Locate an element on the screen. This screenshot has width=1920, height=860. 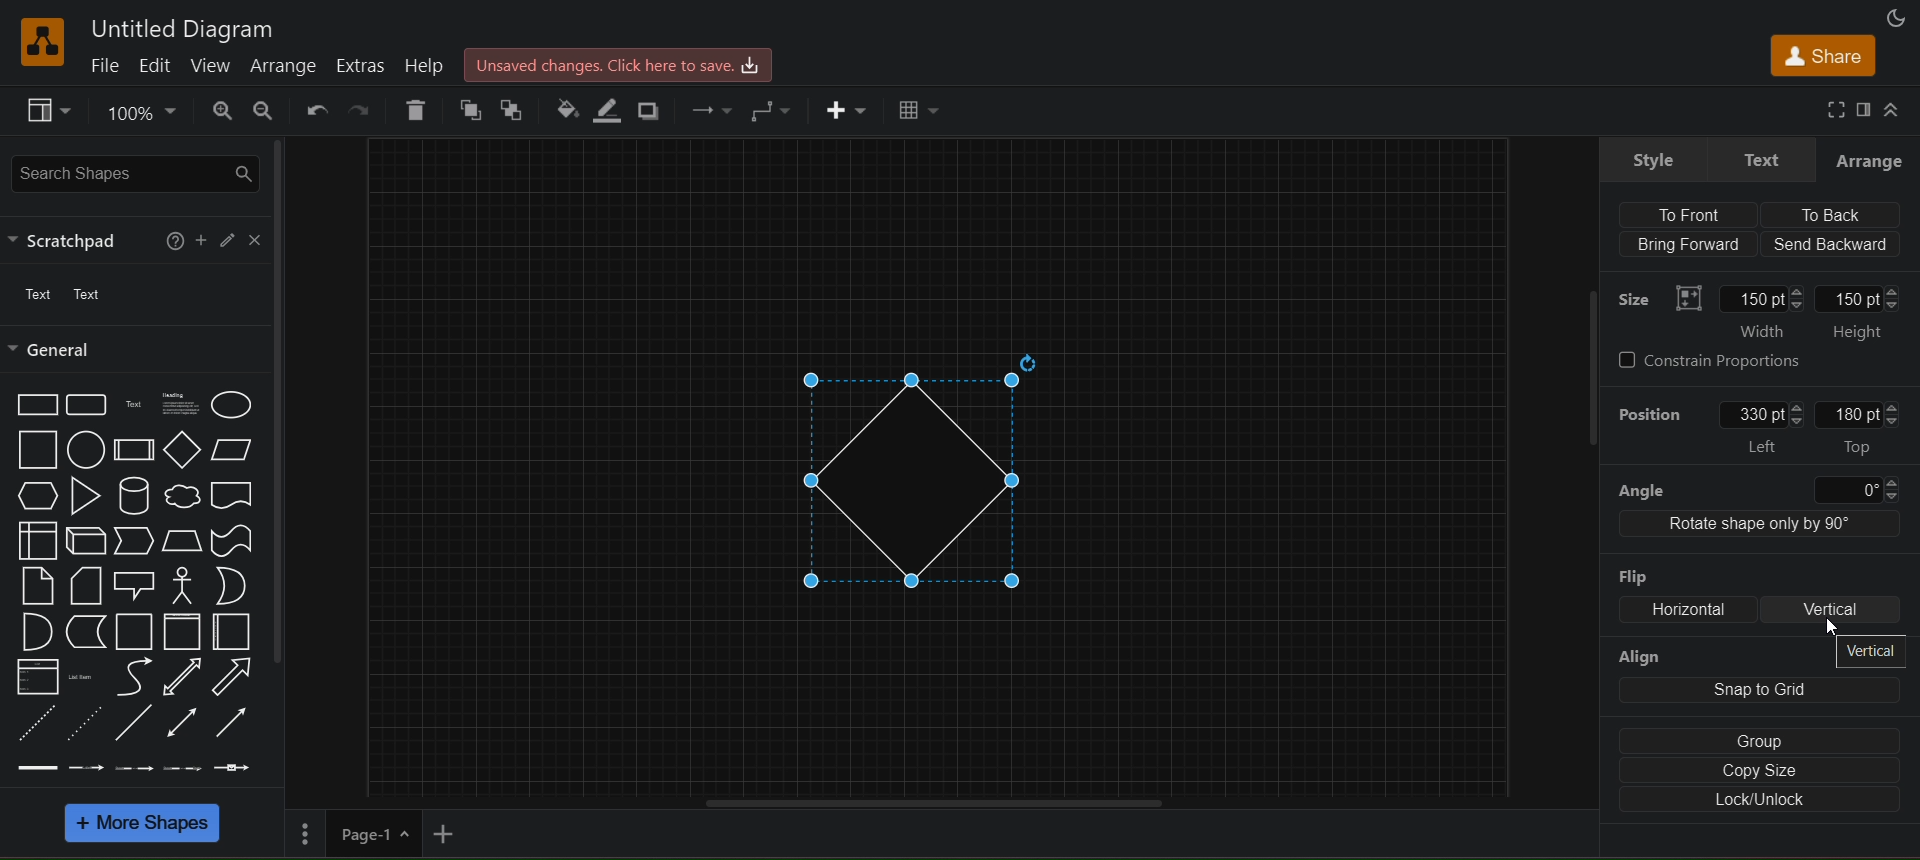
file is located at coordinates (110, 65).